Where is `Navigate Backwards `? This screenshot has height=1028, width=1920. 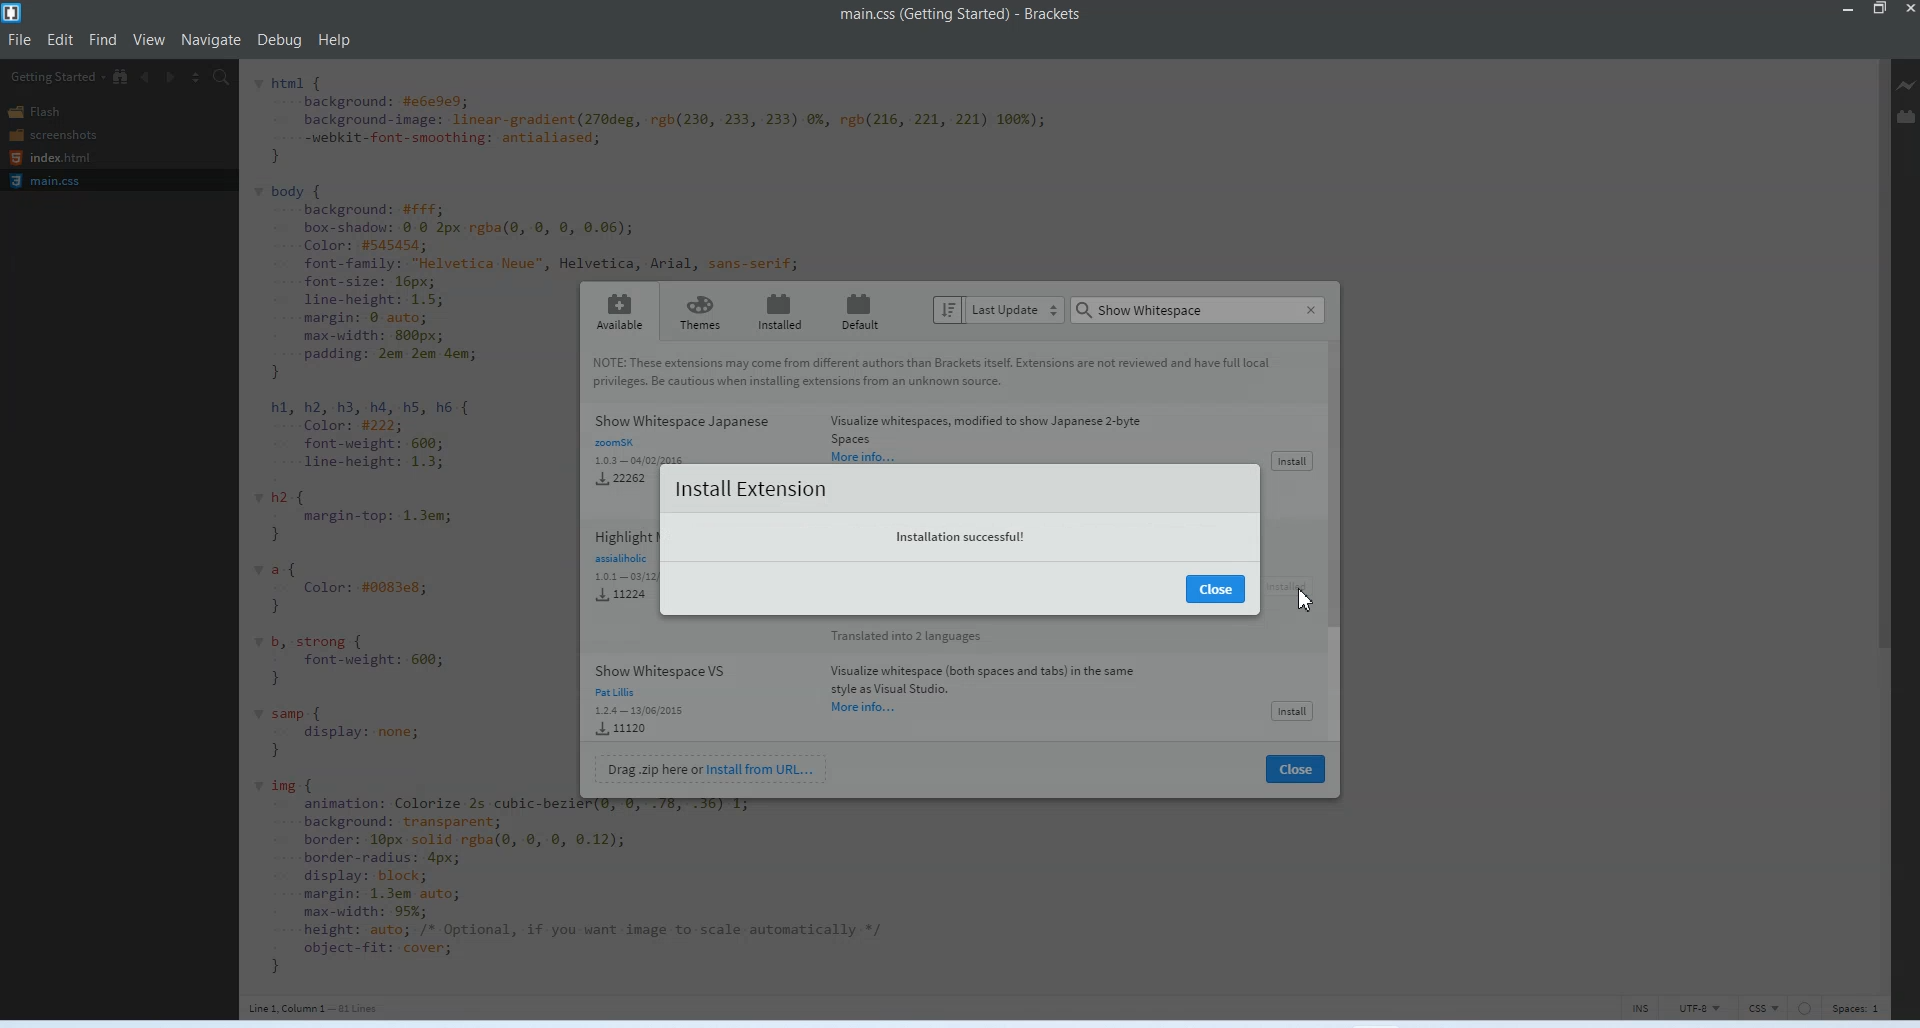
Navigate Backwards  is located at coordinates (145, 76).